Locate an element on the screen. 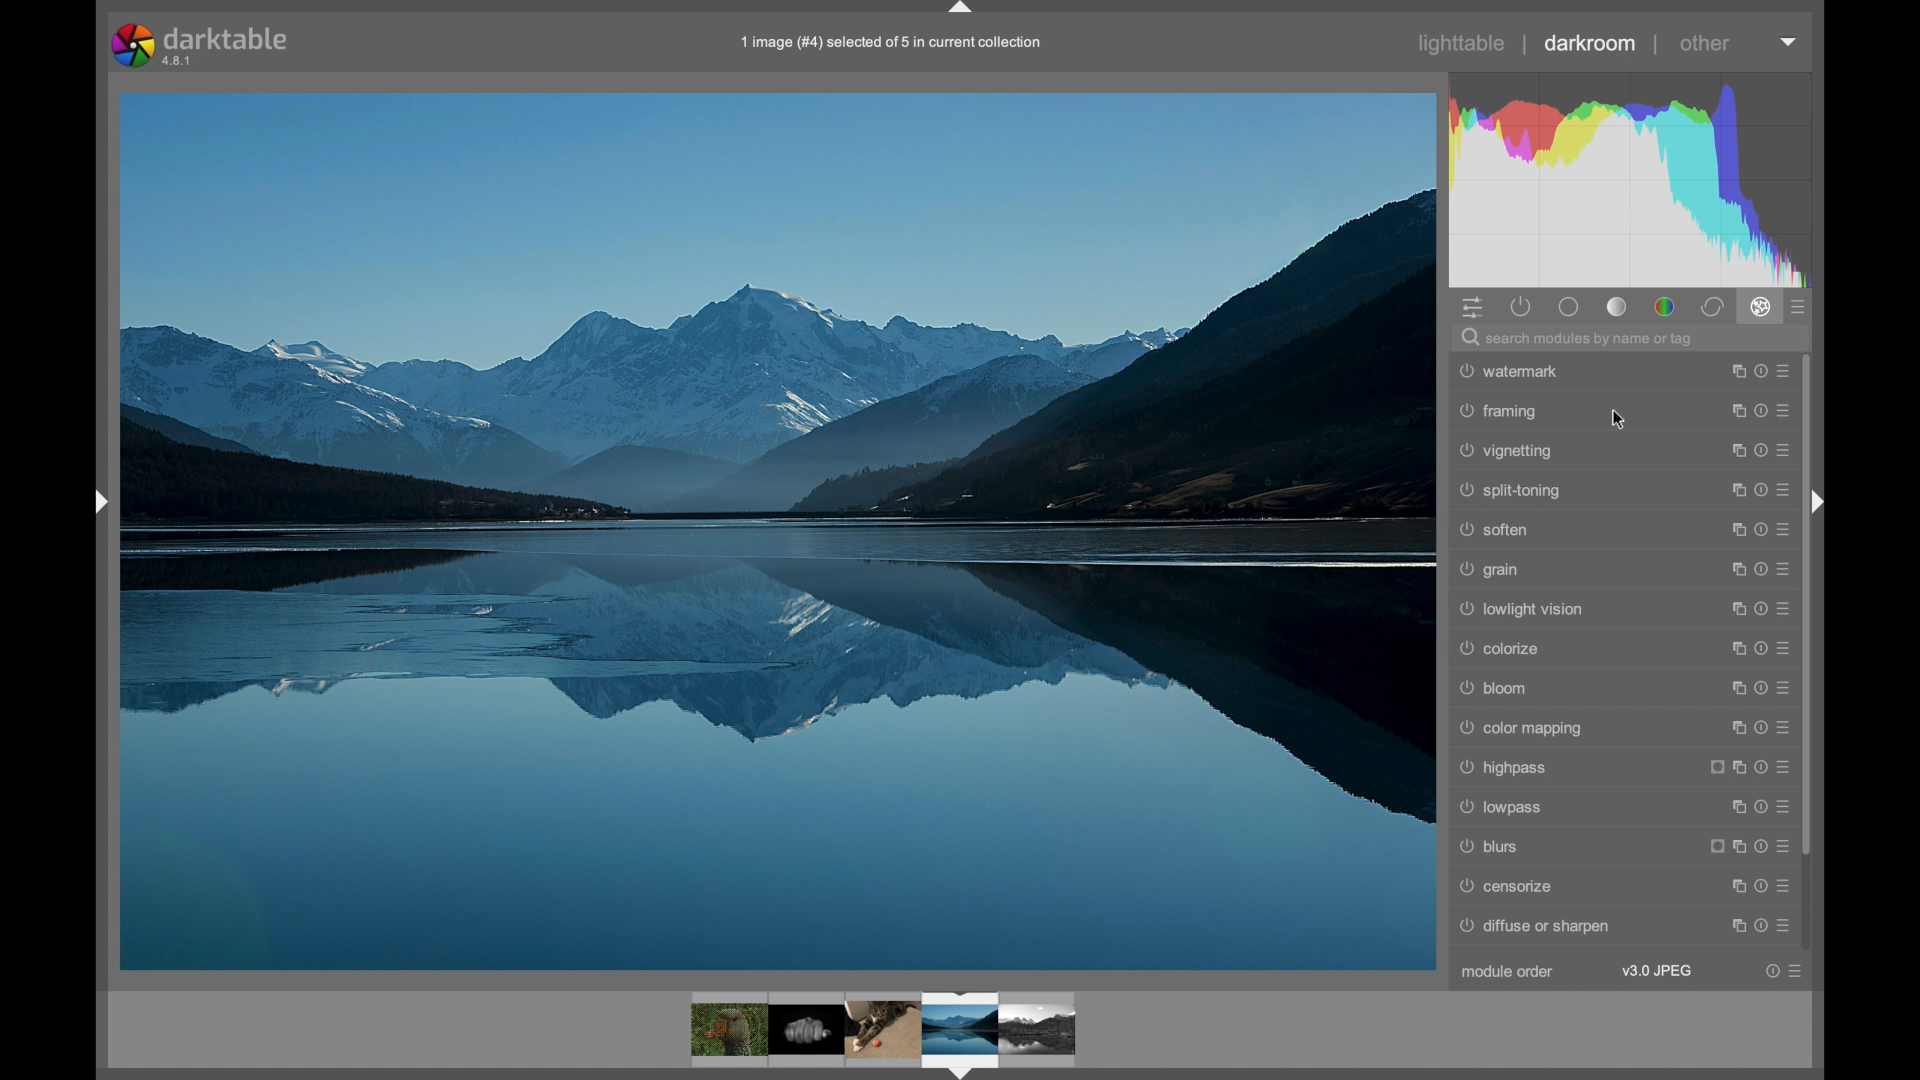  more options is located at coordinates (1759, 925).